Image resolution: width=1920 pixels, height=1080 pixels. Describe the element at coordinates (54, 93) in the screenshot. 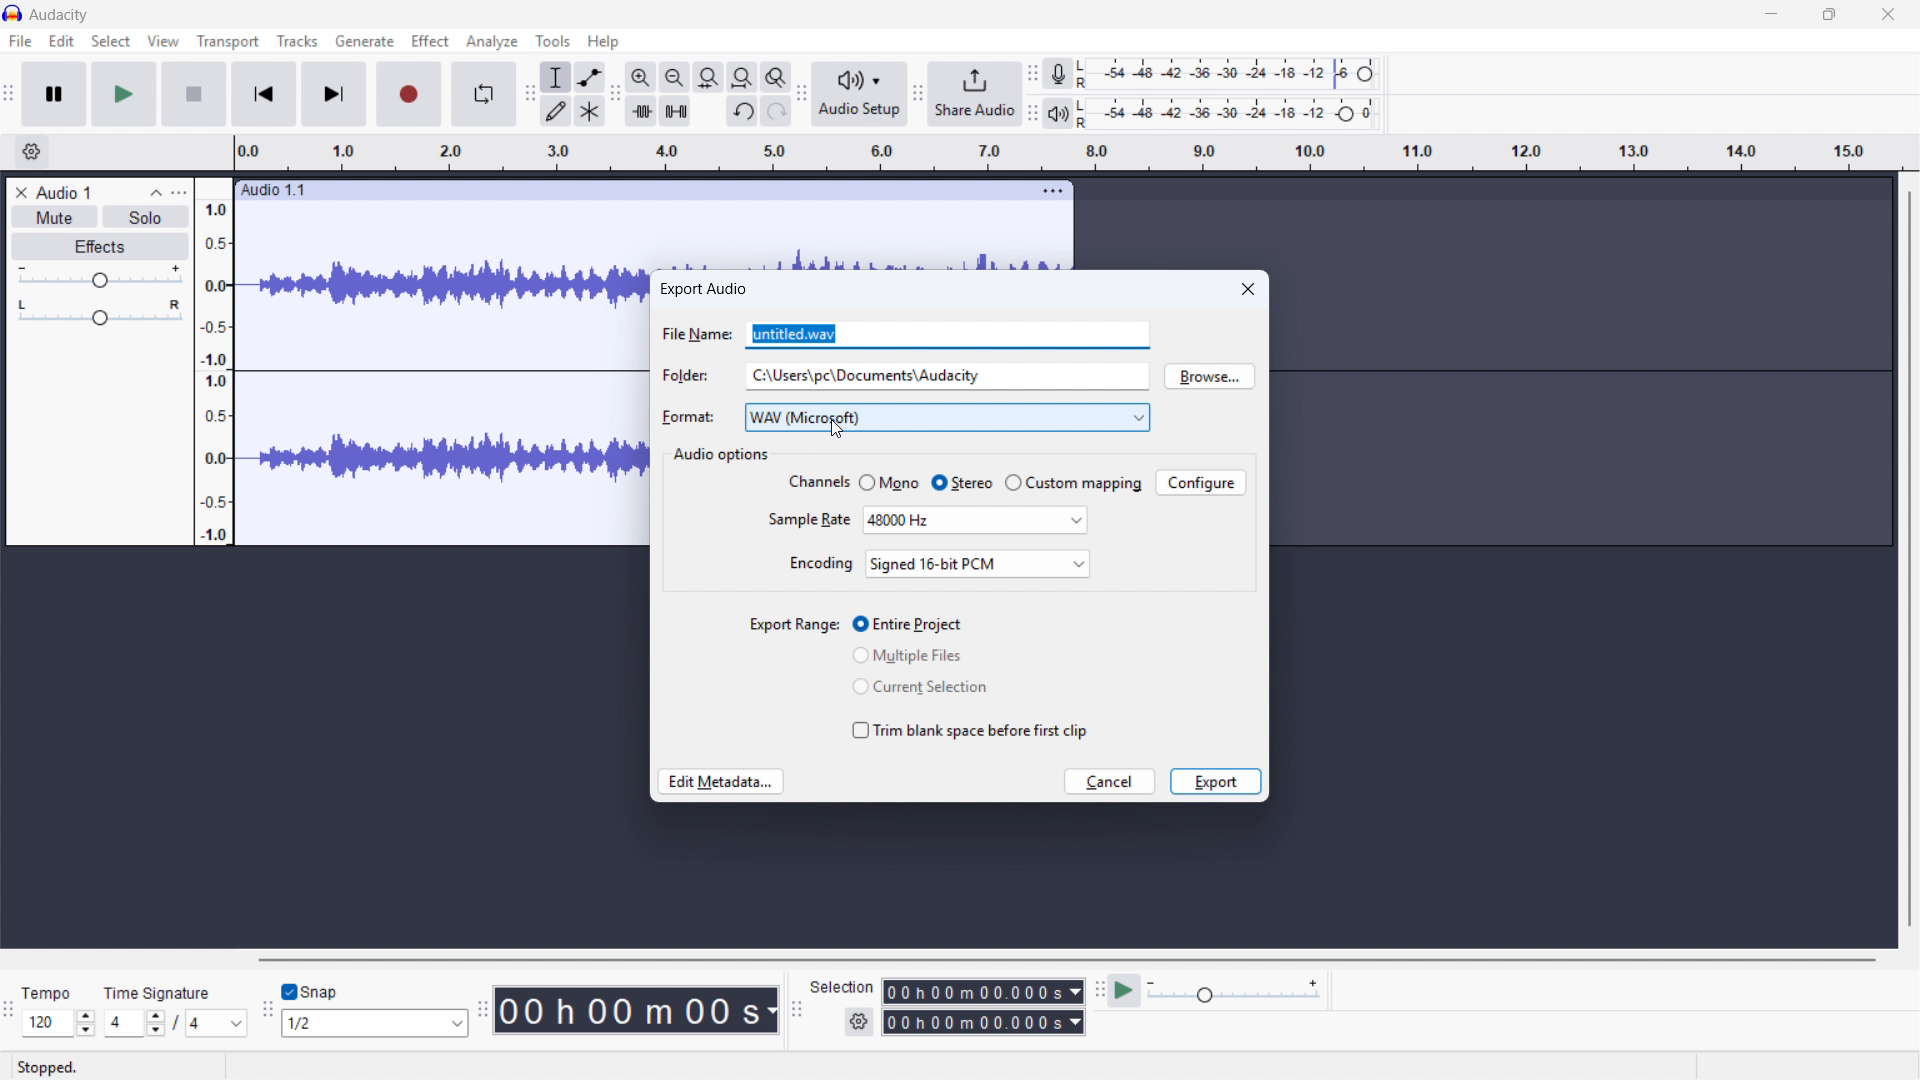

I see `Pause` at that location.